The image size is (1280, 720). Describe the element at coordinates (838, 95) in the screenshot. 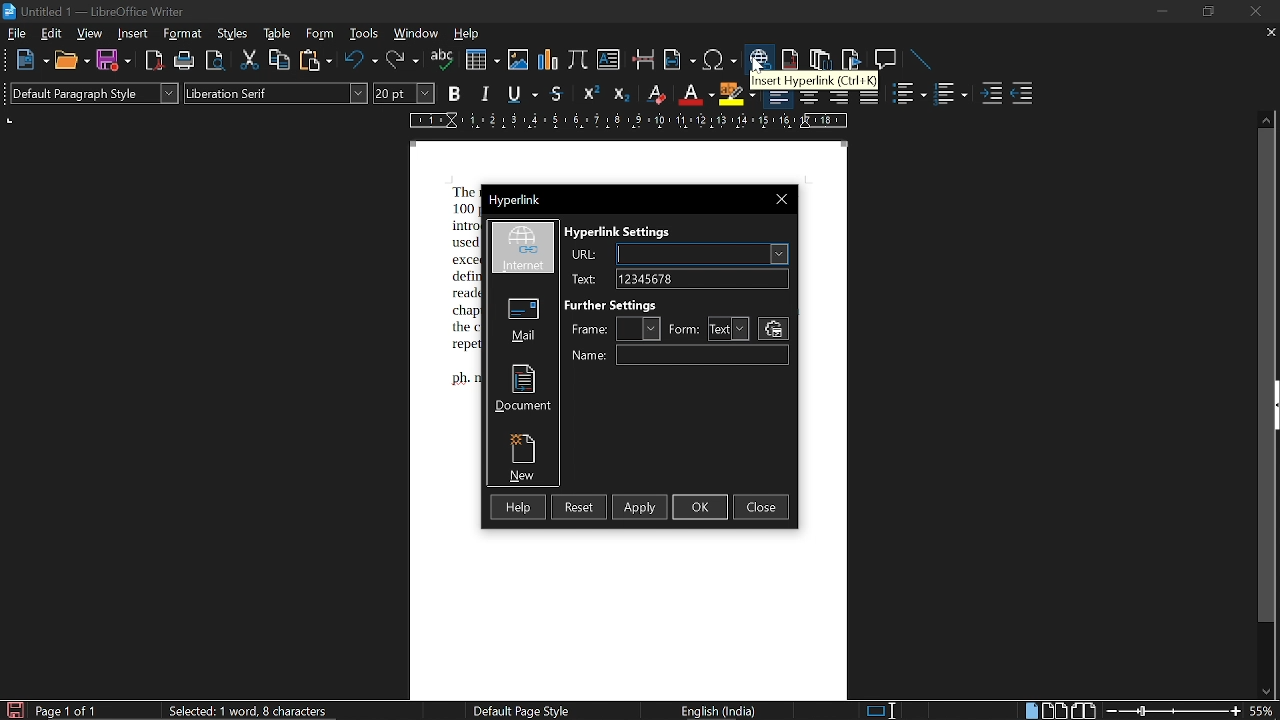

I see `align right` at that location.